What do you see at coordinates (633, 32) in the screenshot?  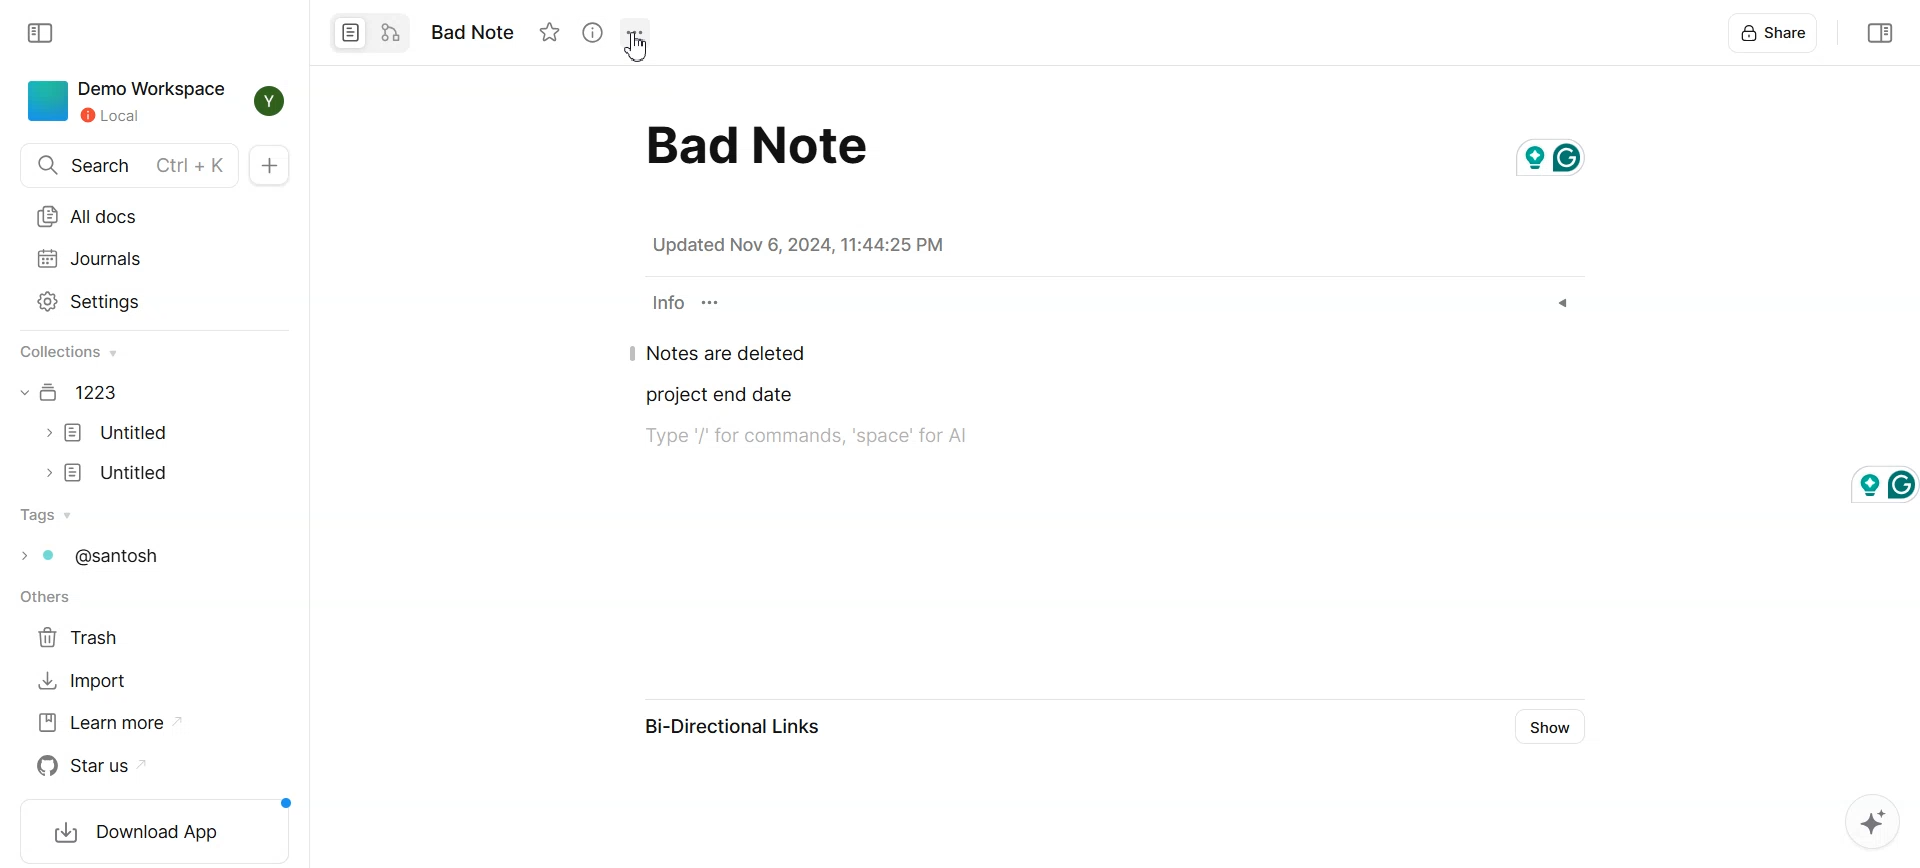 I see `Settings` at bounding box center [633, 32].